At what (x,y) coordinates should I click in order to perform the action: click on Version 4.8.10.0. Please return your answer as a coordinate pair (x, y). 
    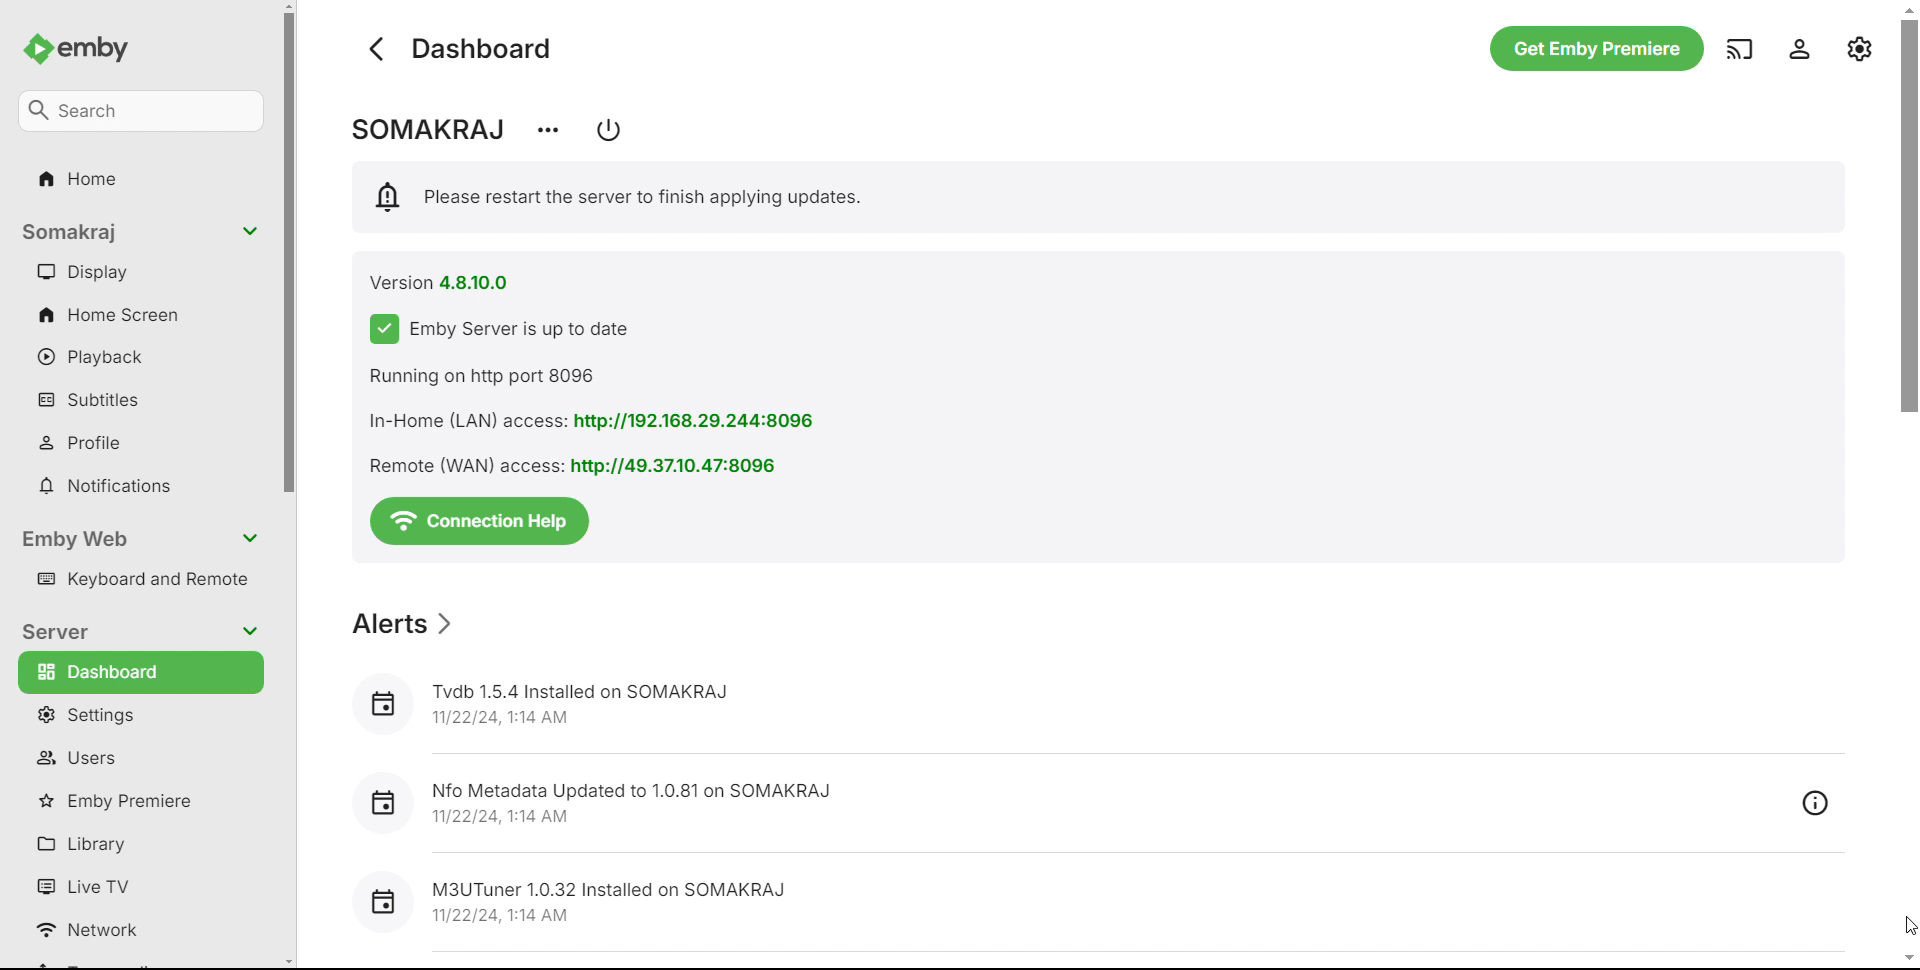
    Looking at the image, I should click on (439, 281).